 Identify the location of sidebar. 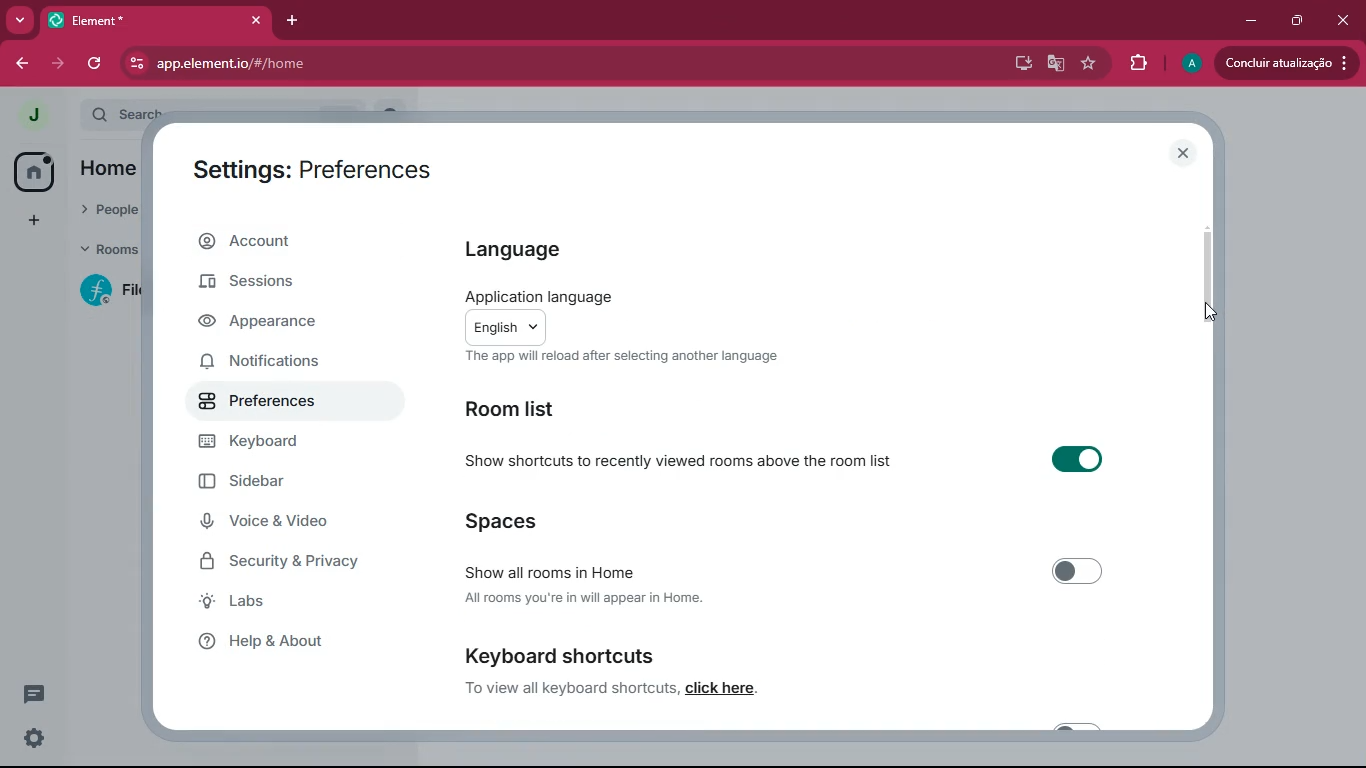
(295, 482).